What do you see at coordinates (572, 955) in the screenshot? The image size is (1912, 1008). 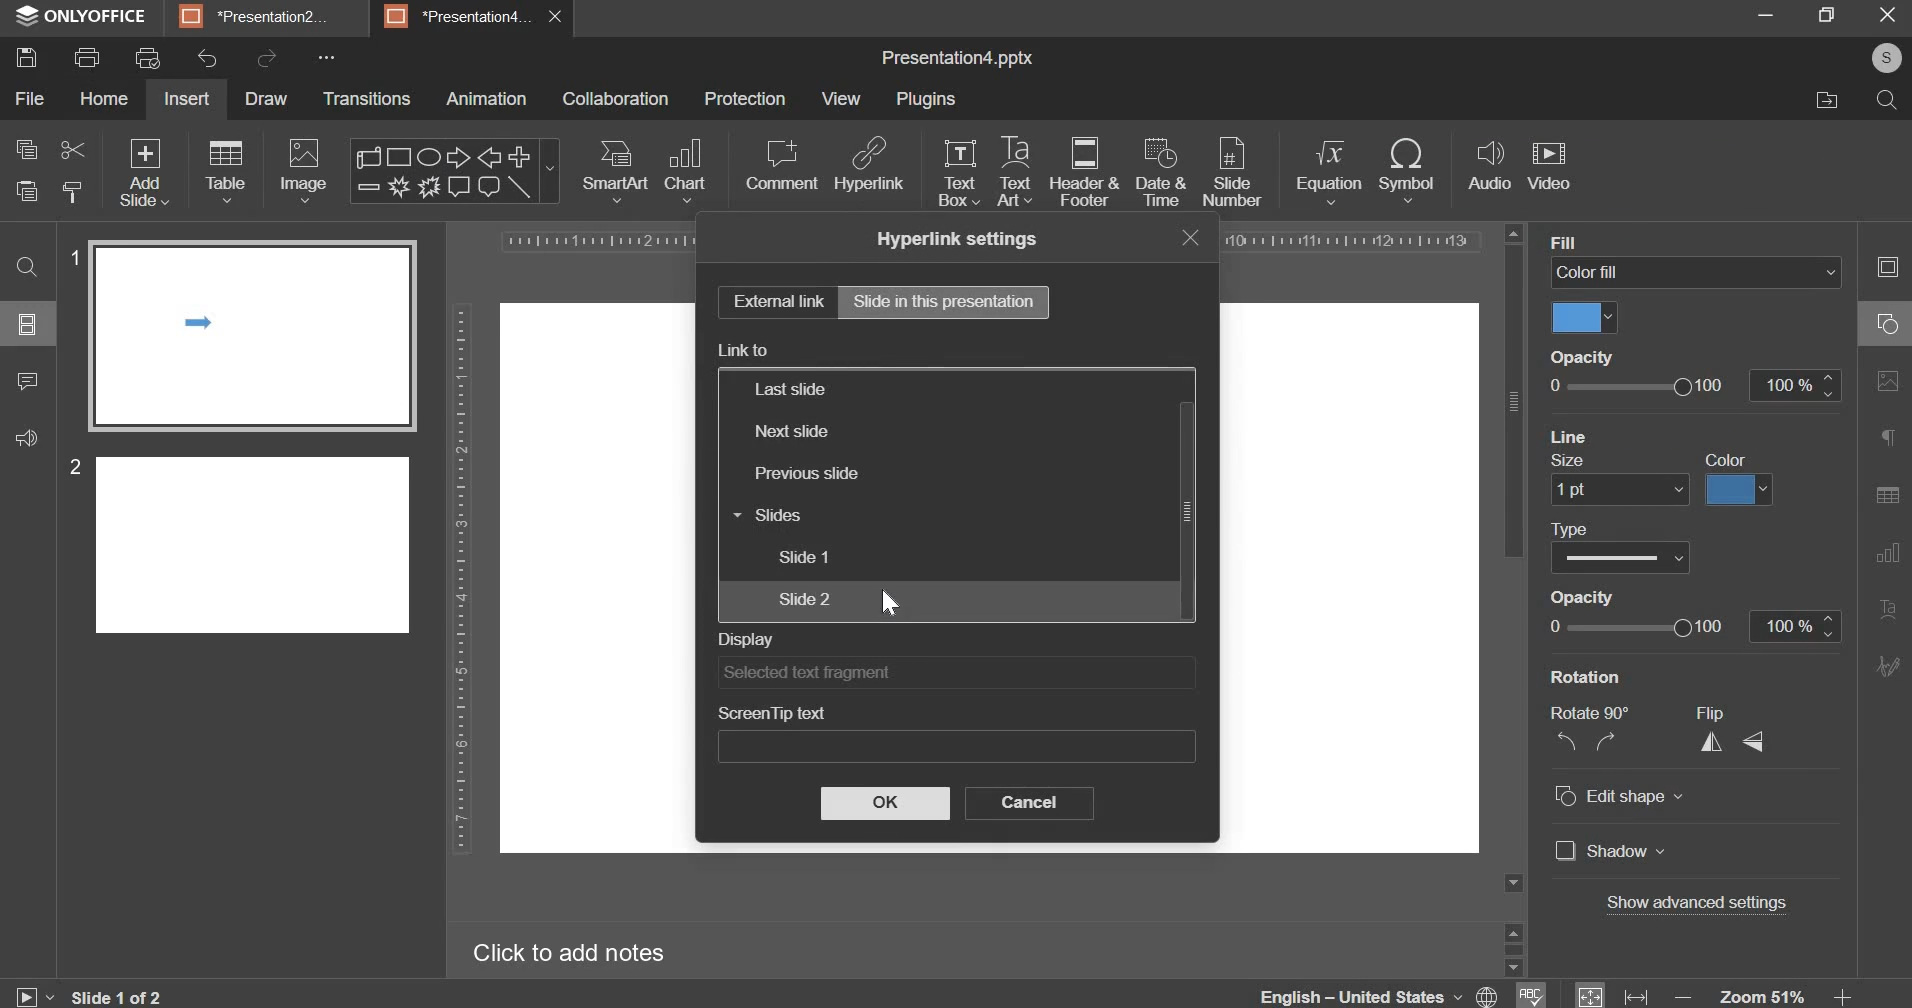 I see `Click to add notes` at bounding box center [572, 955].